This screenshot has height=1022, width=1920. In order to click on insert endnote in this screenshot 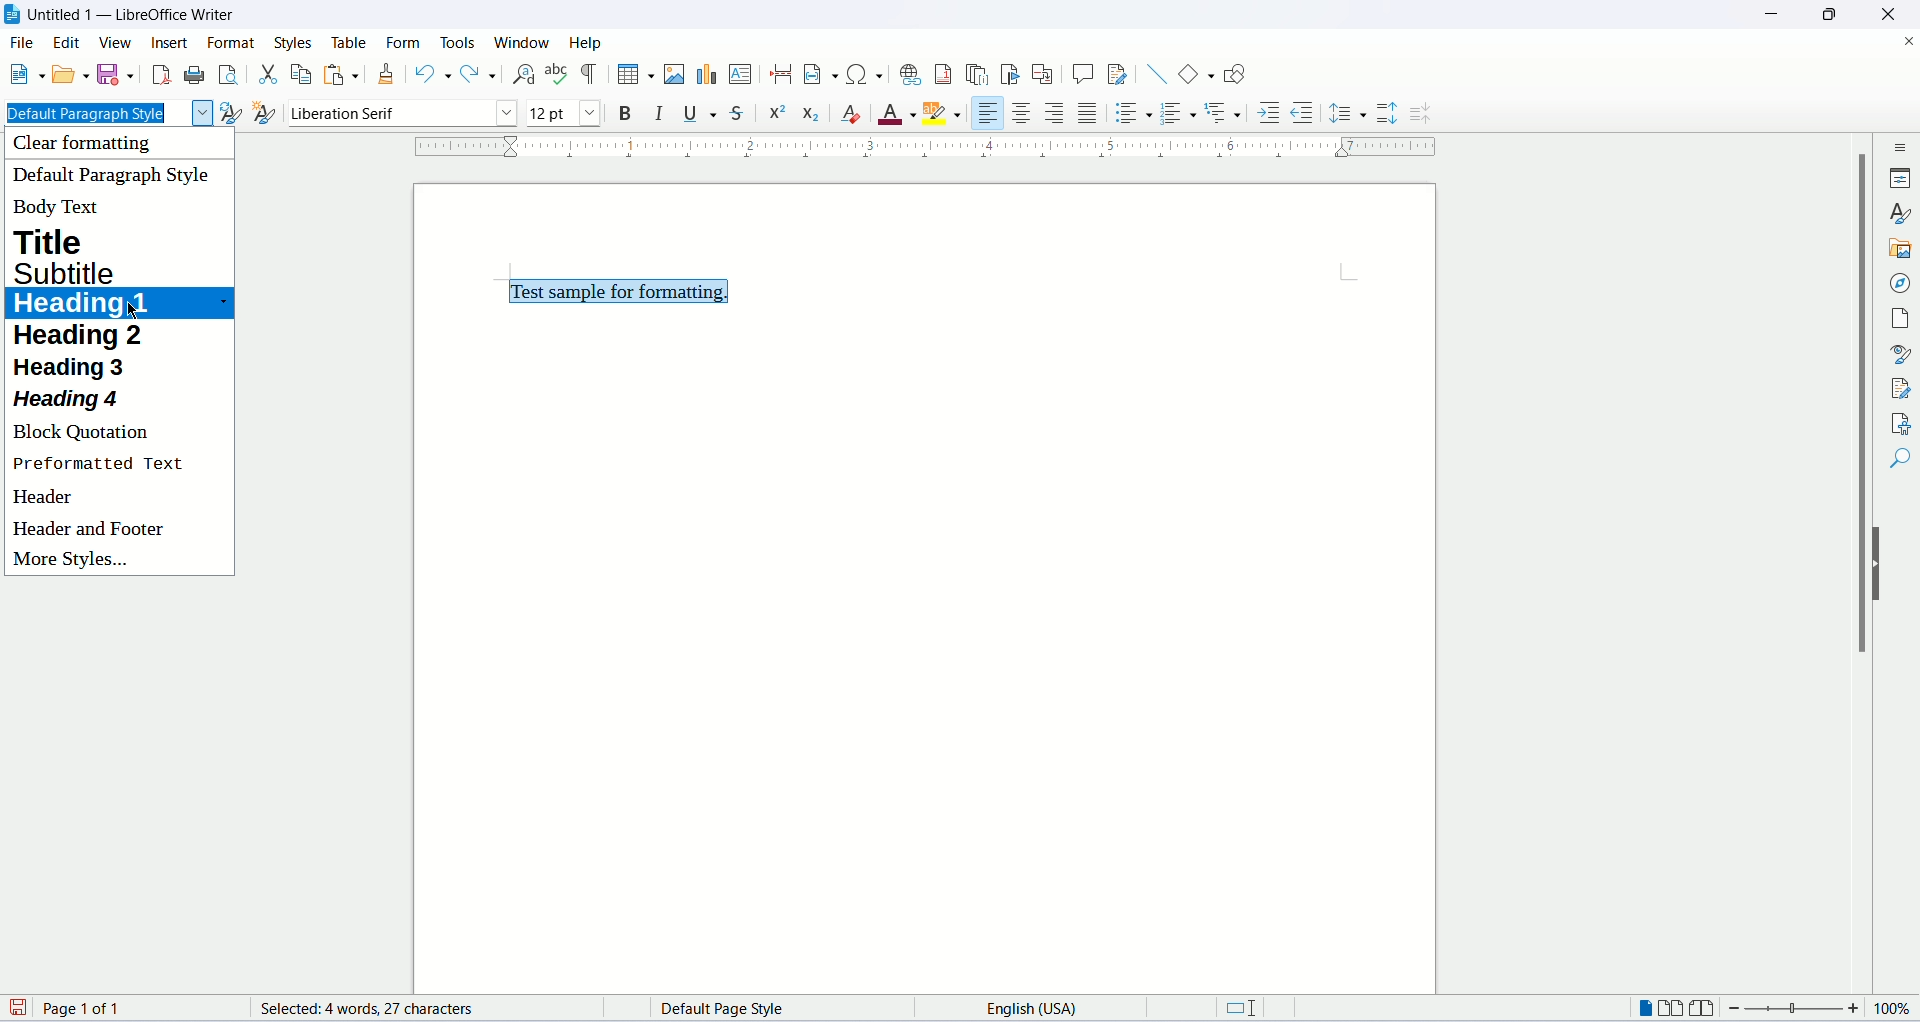, I will do `click(980, 72)`.